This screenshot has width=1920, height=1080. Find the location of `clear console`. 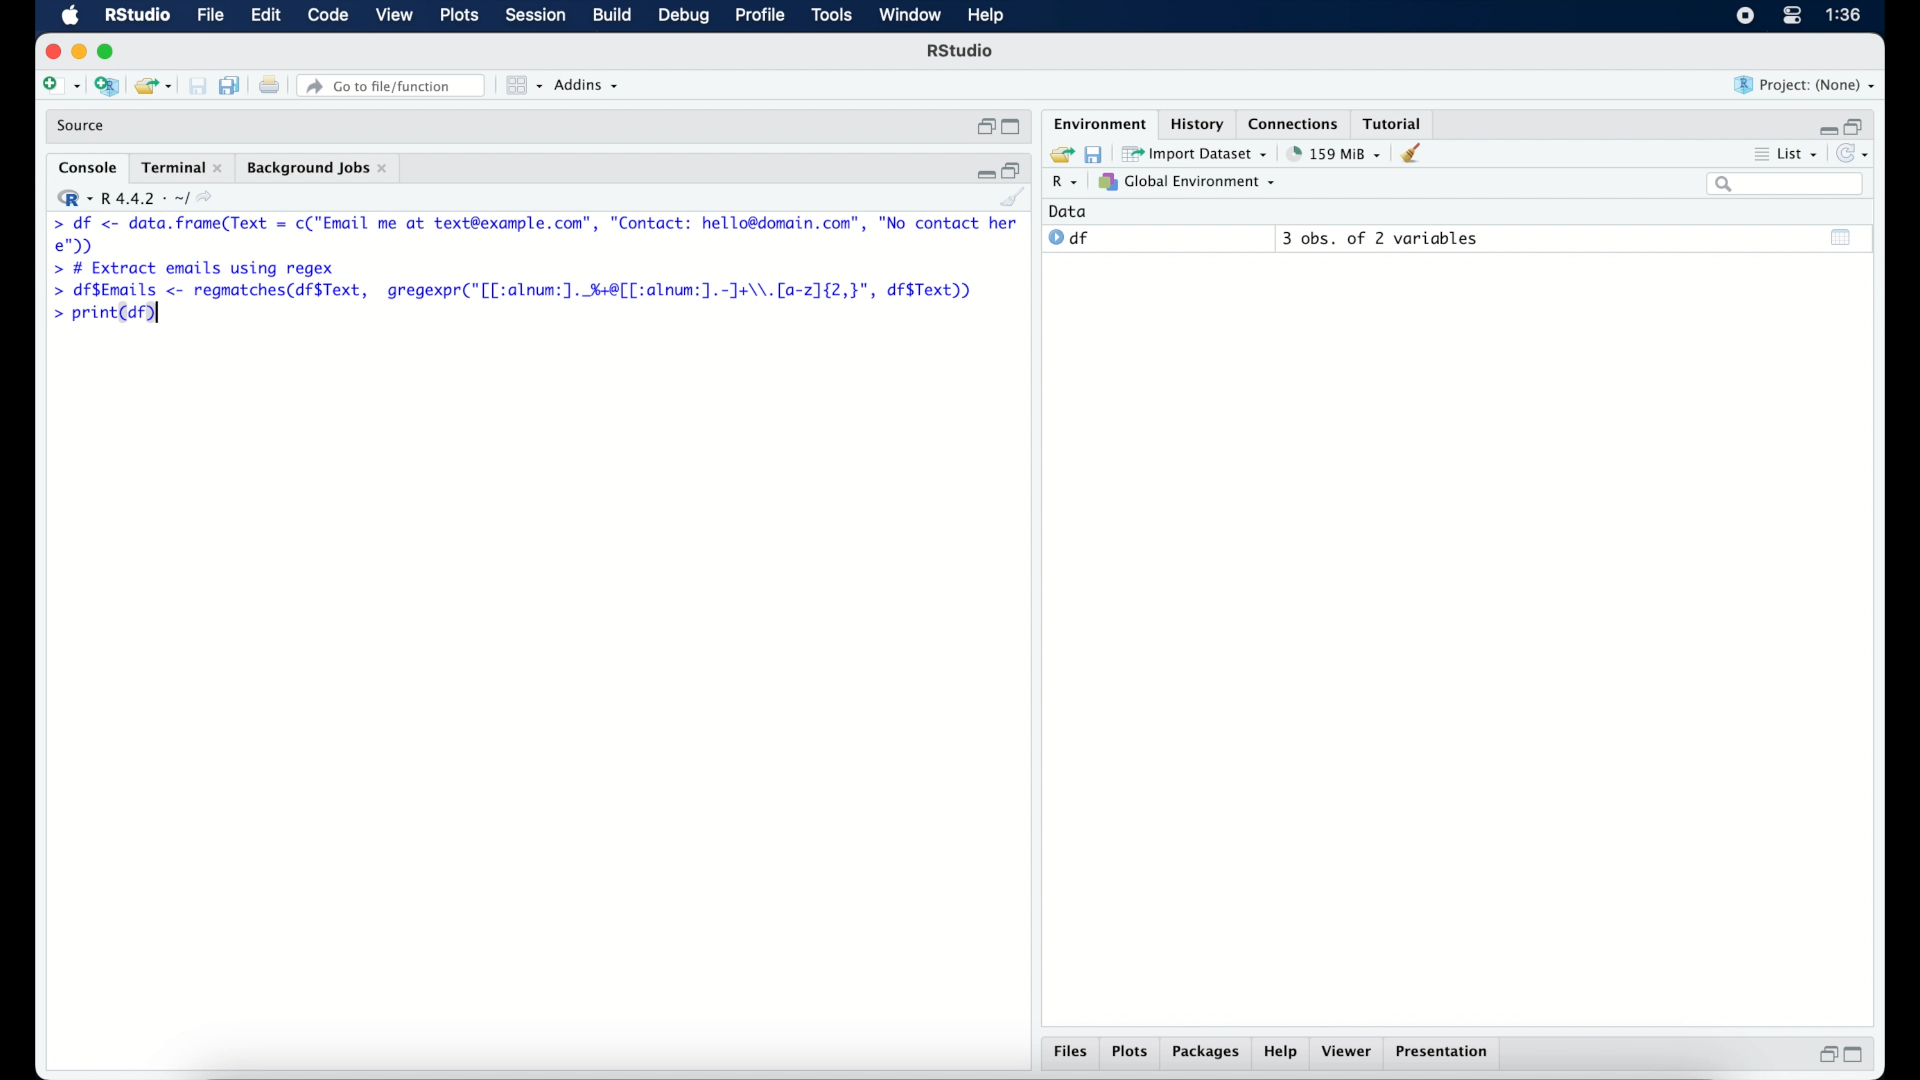

clear console is located at coordinates (1020, 199).